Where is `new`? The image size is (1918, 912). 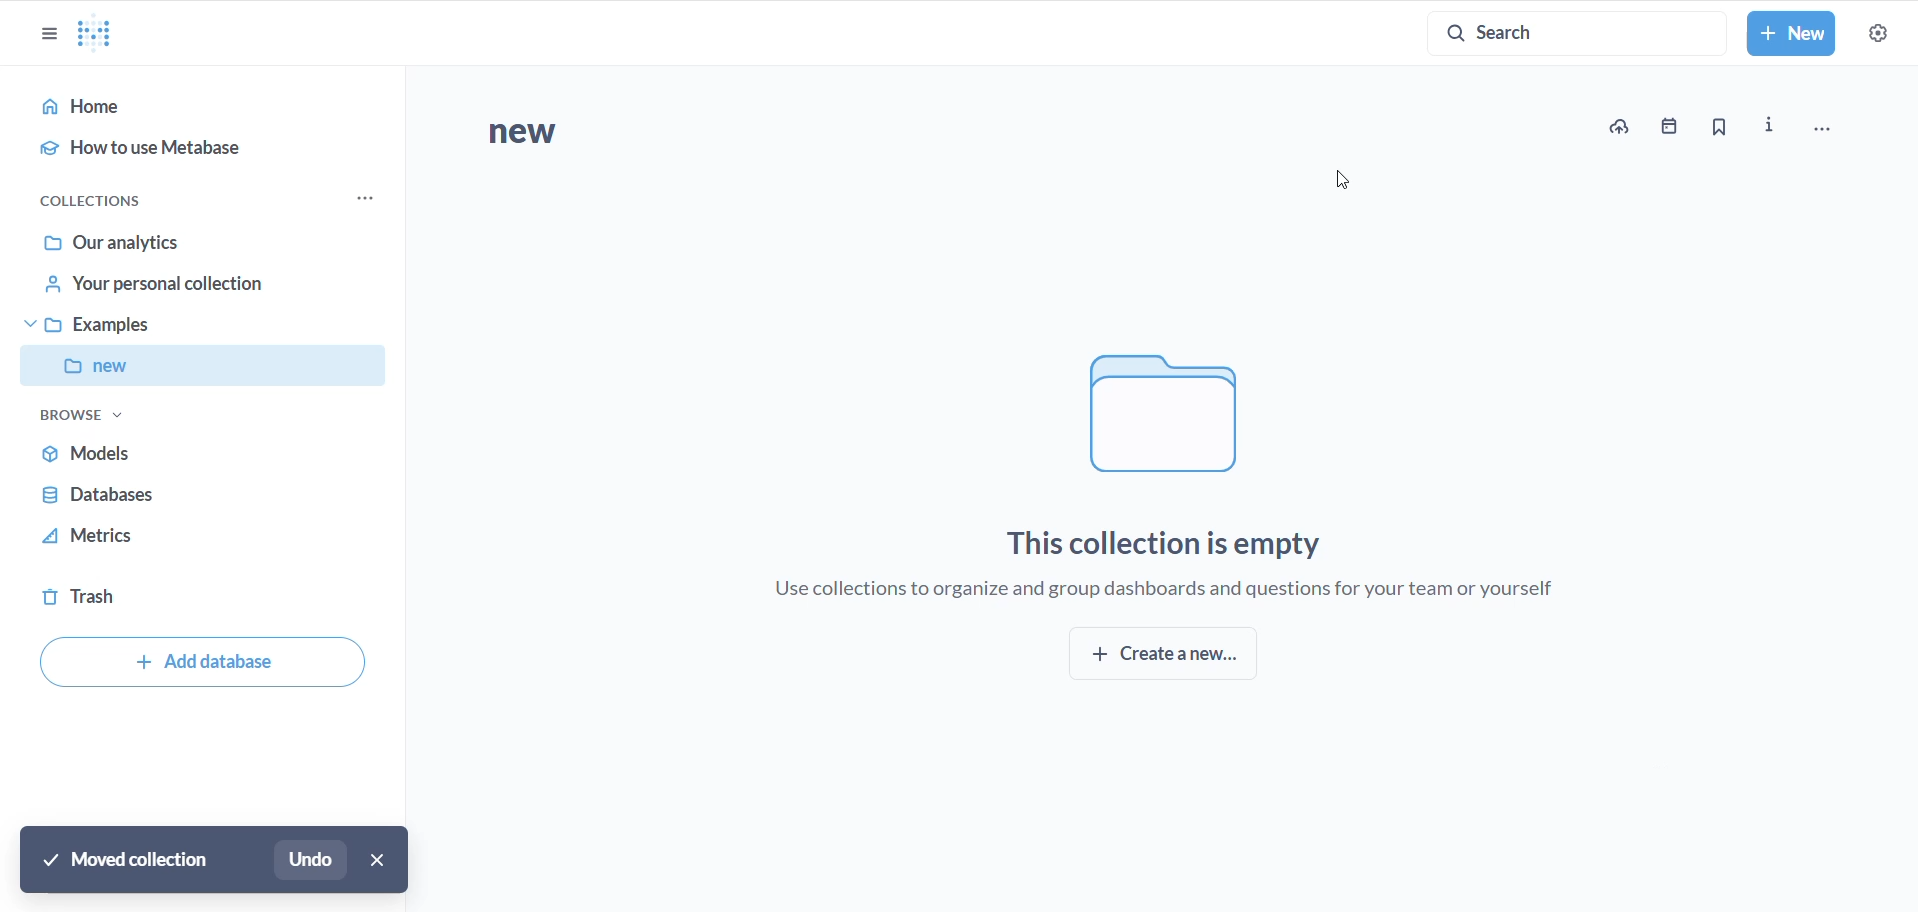
new is located at coordinates (582, 137).